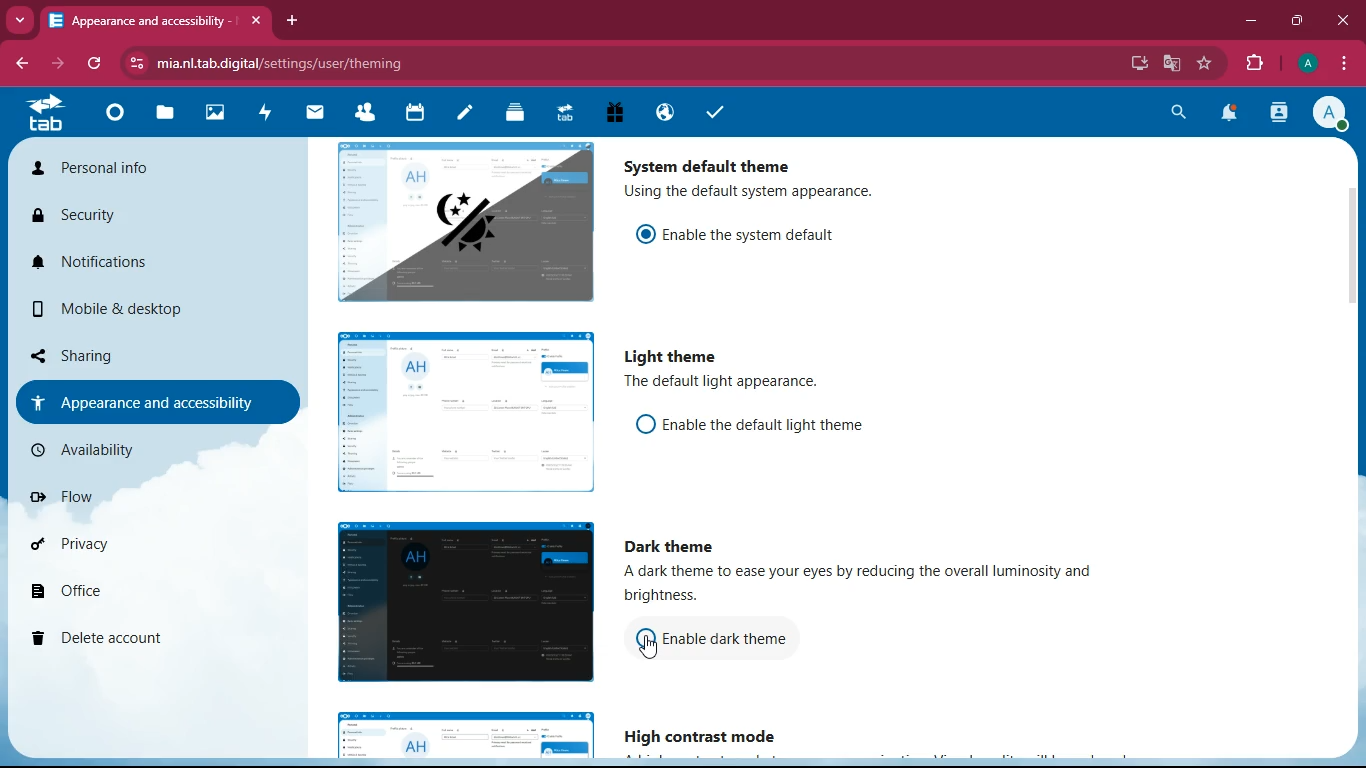 Image resolution: width=1366 pixels, height=768 pixels. Describe the element at coordinates (114, 118) in the screenshot. I see `home` at that location.